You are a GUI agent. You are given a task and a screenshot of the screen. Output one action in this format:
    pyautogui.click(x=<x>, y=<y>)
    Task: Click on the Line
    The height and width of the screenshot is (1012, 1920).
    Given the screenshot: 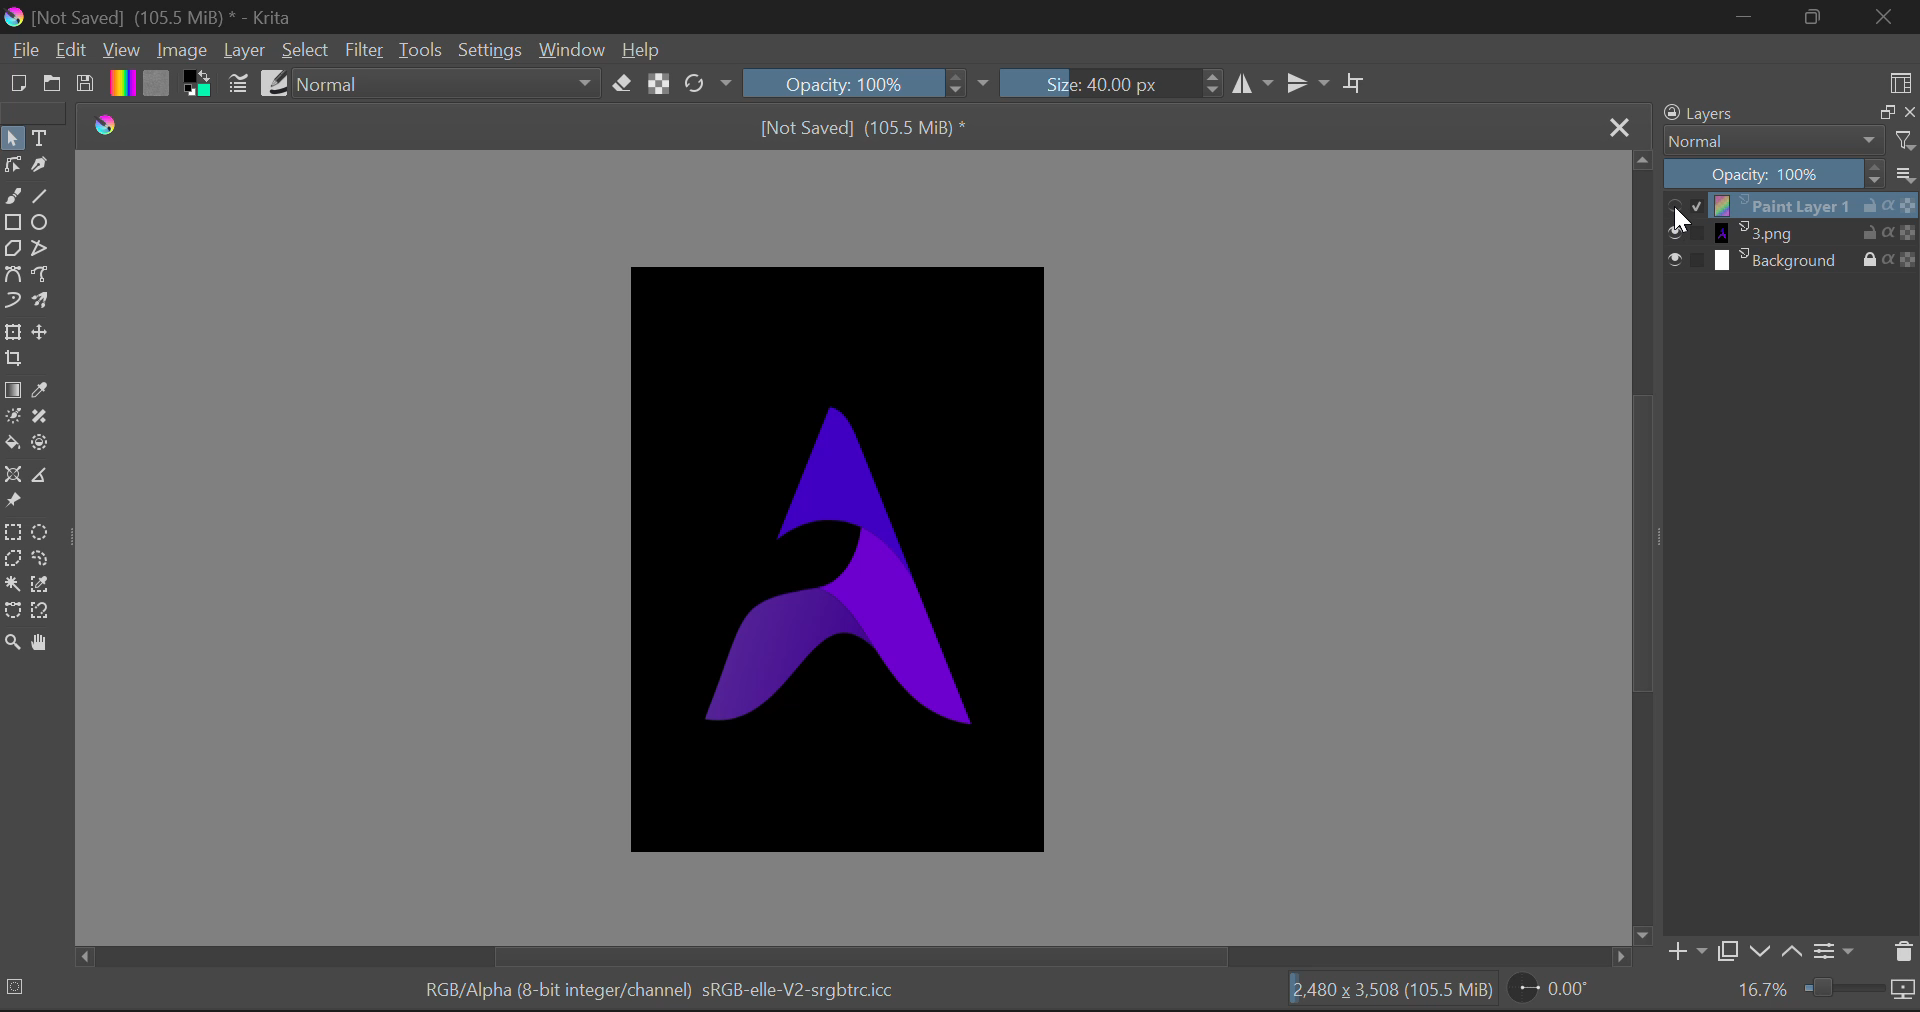 What is the action you would take?
    pyautogui.click(x=43, y=197)
    